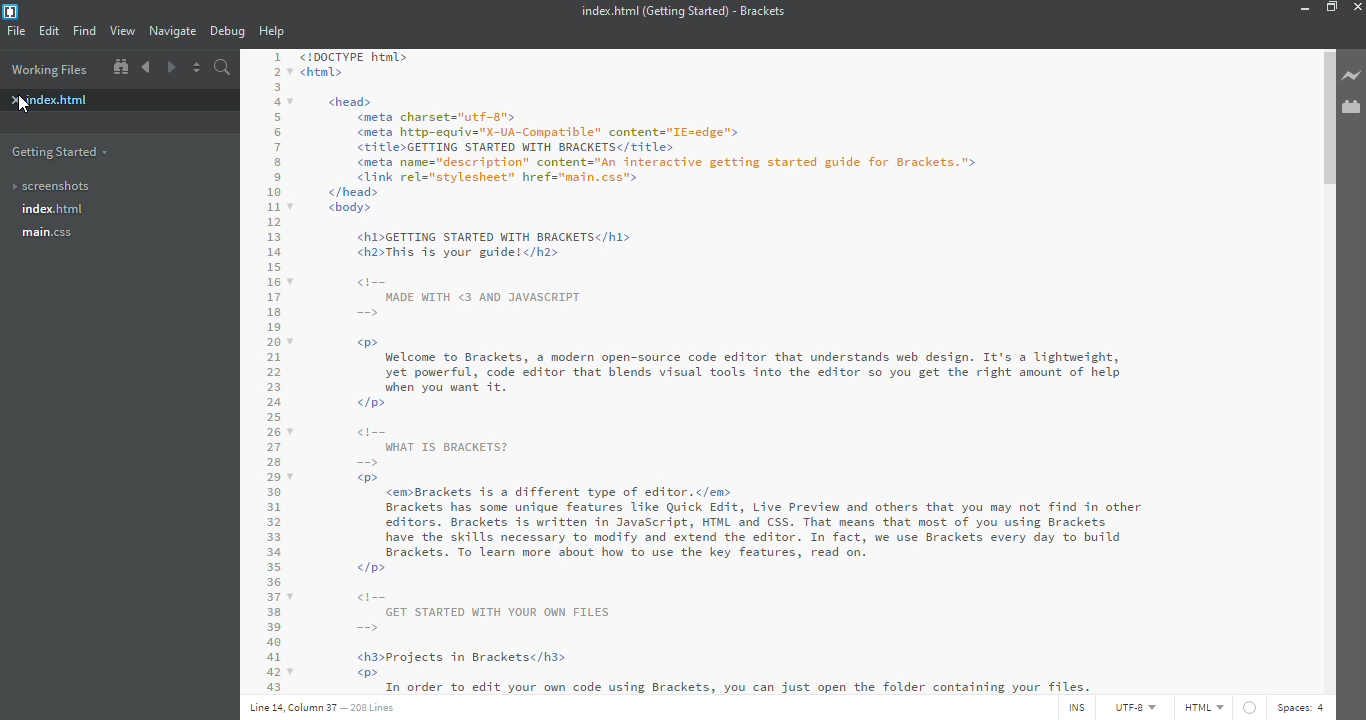  What do you see at coordinates (1135, 707) in the screenshot?
I see `utf` at bounding box center [1135, 707].